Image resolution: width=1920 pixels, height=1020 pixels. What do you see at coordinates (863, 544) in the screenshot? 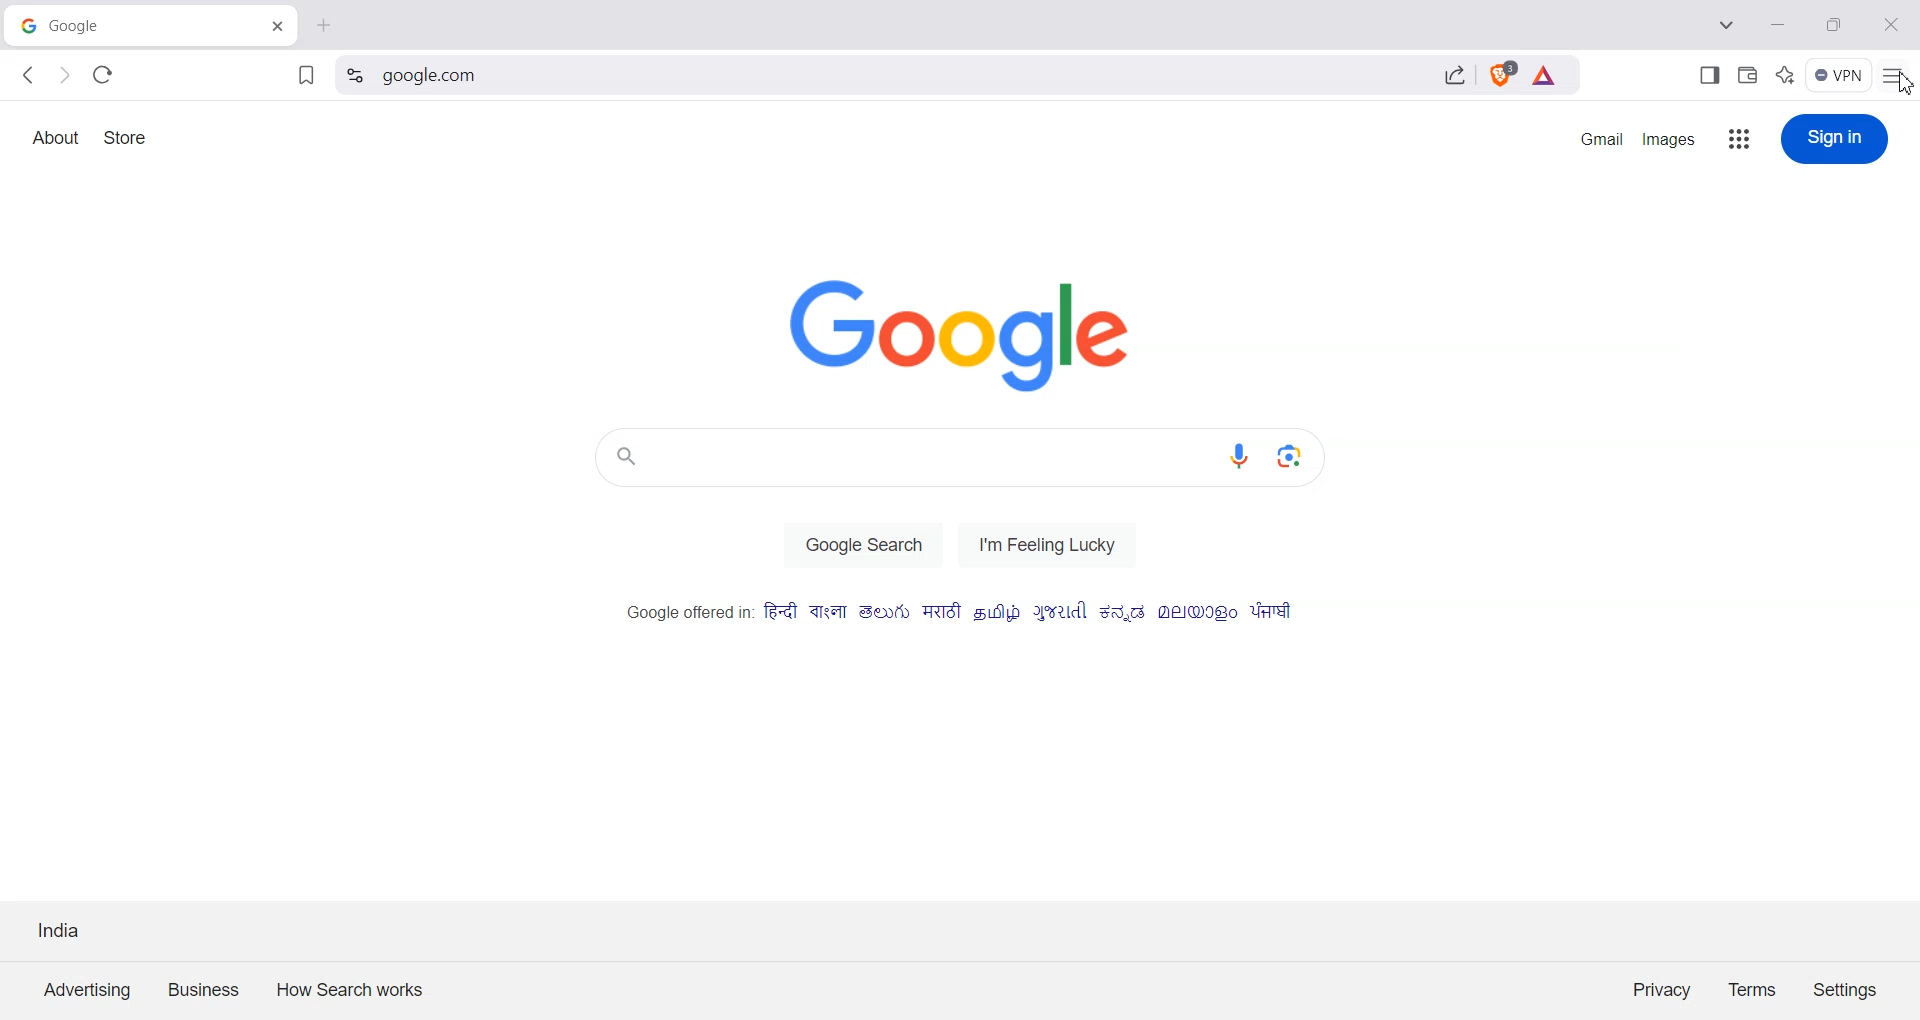
I see `Google Search` at bounding box center [863, 544].